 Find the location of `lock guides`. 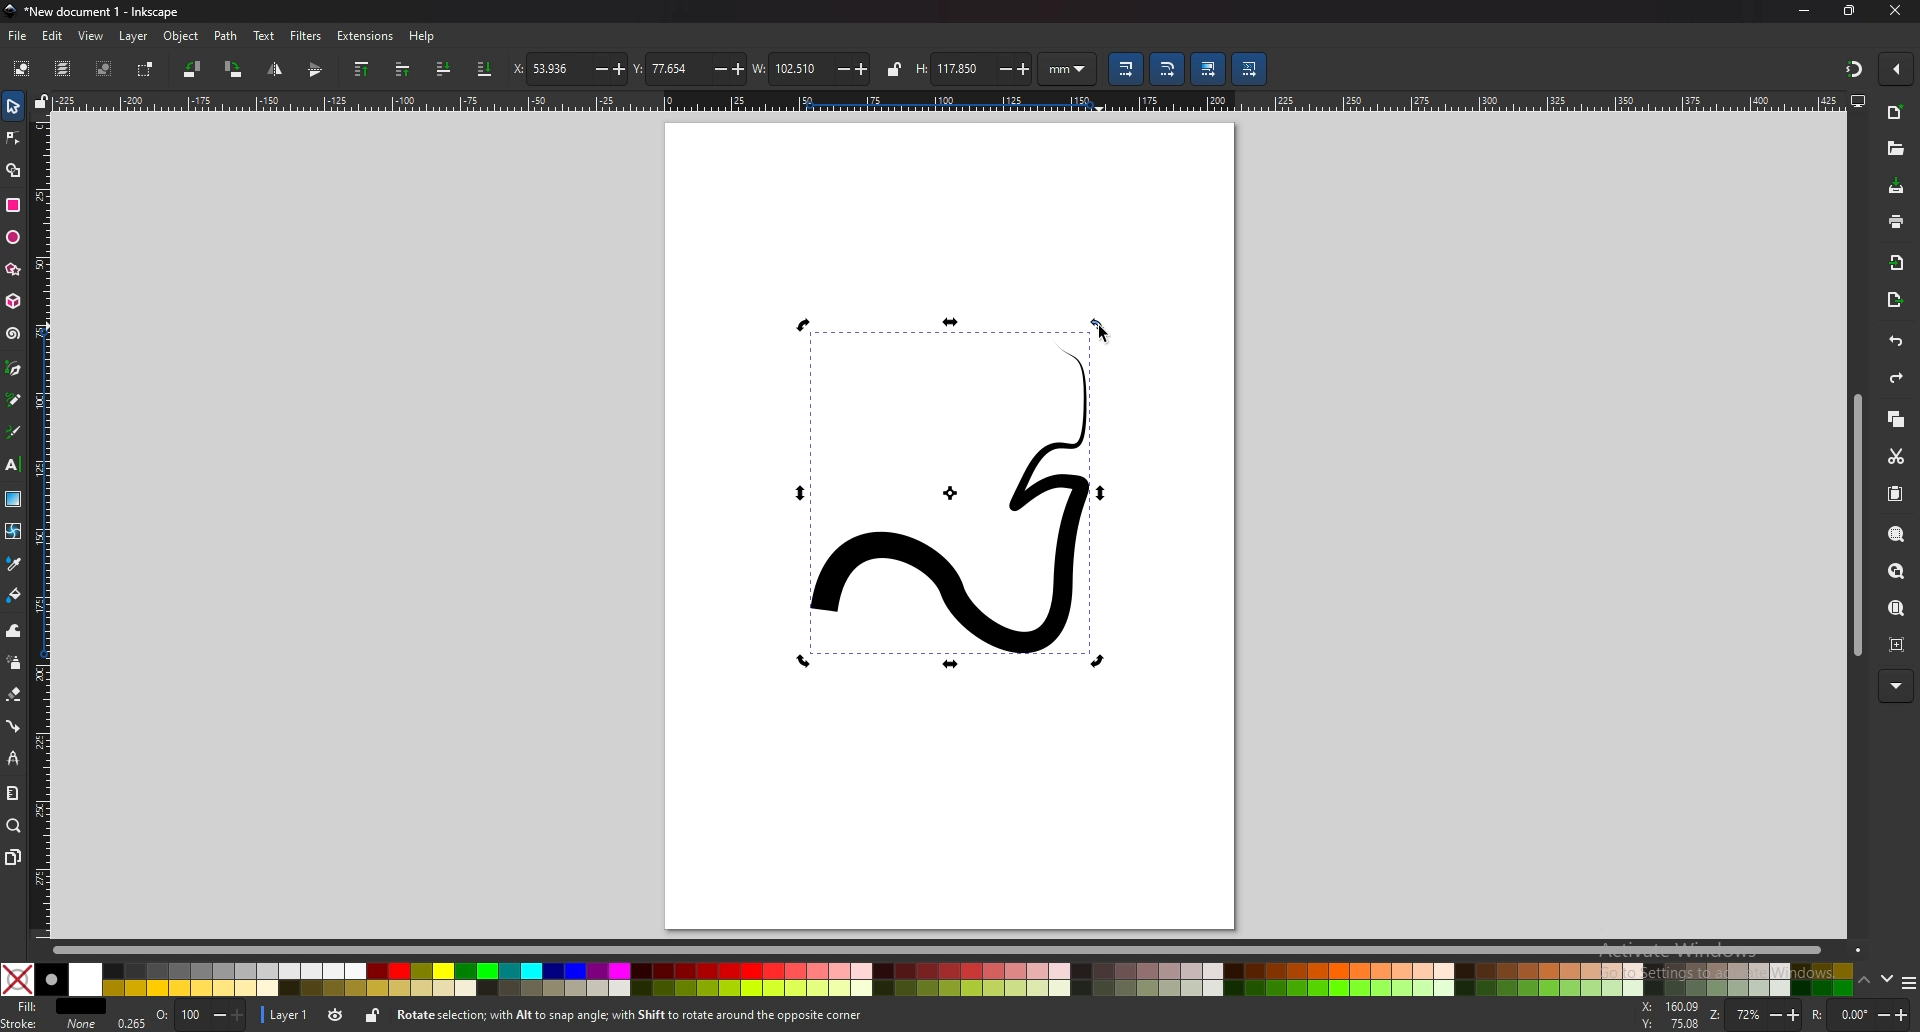

lock guides is located at coordinates (41, 102).